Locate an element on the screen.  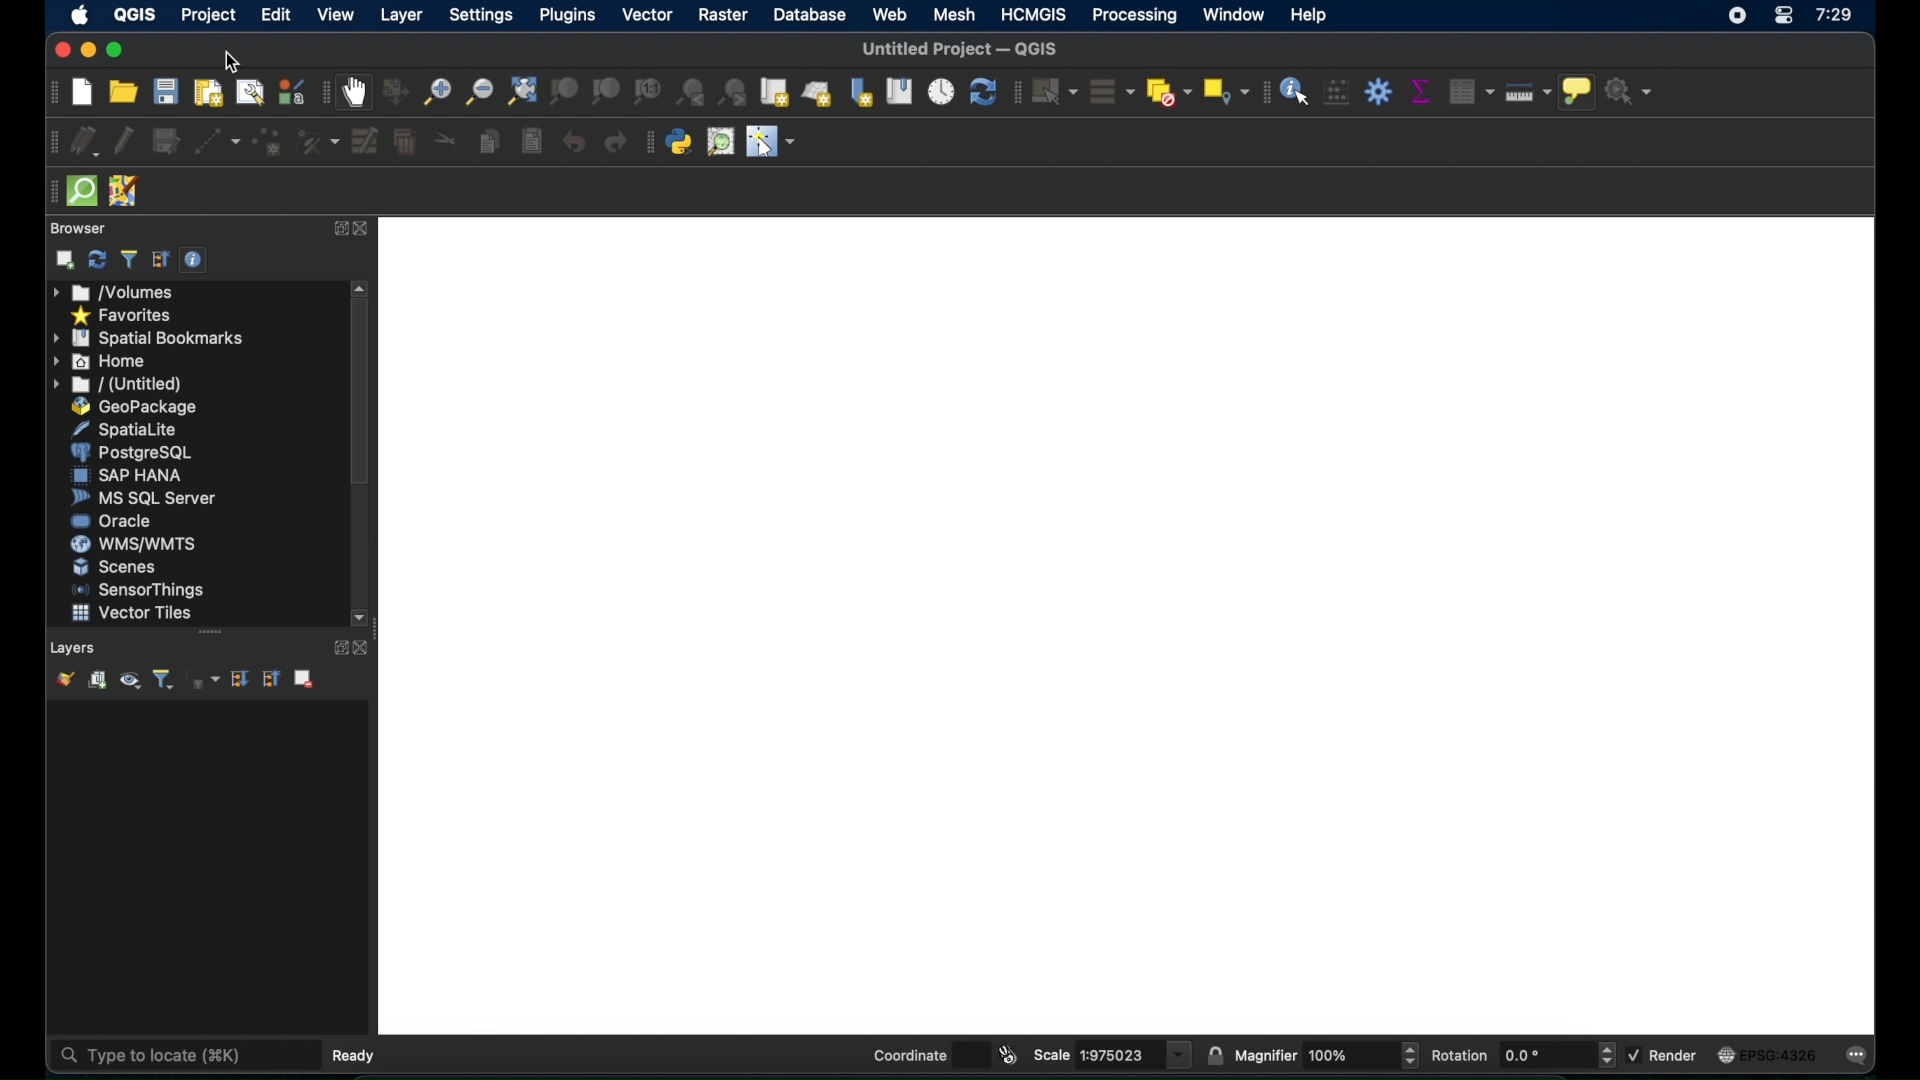
digitize with segment is located at coordinates (215, 142).